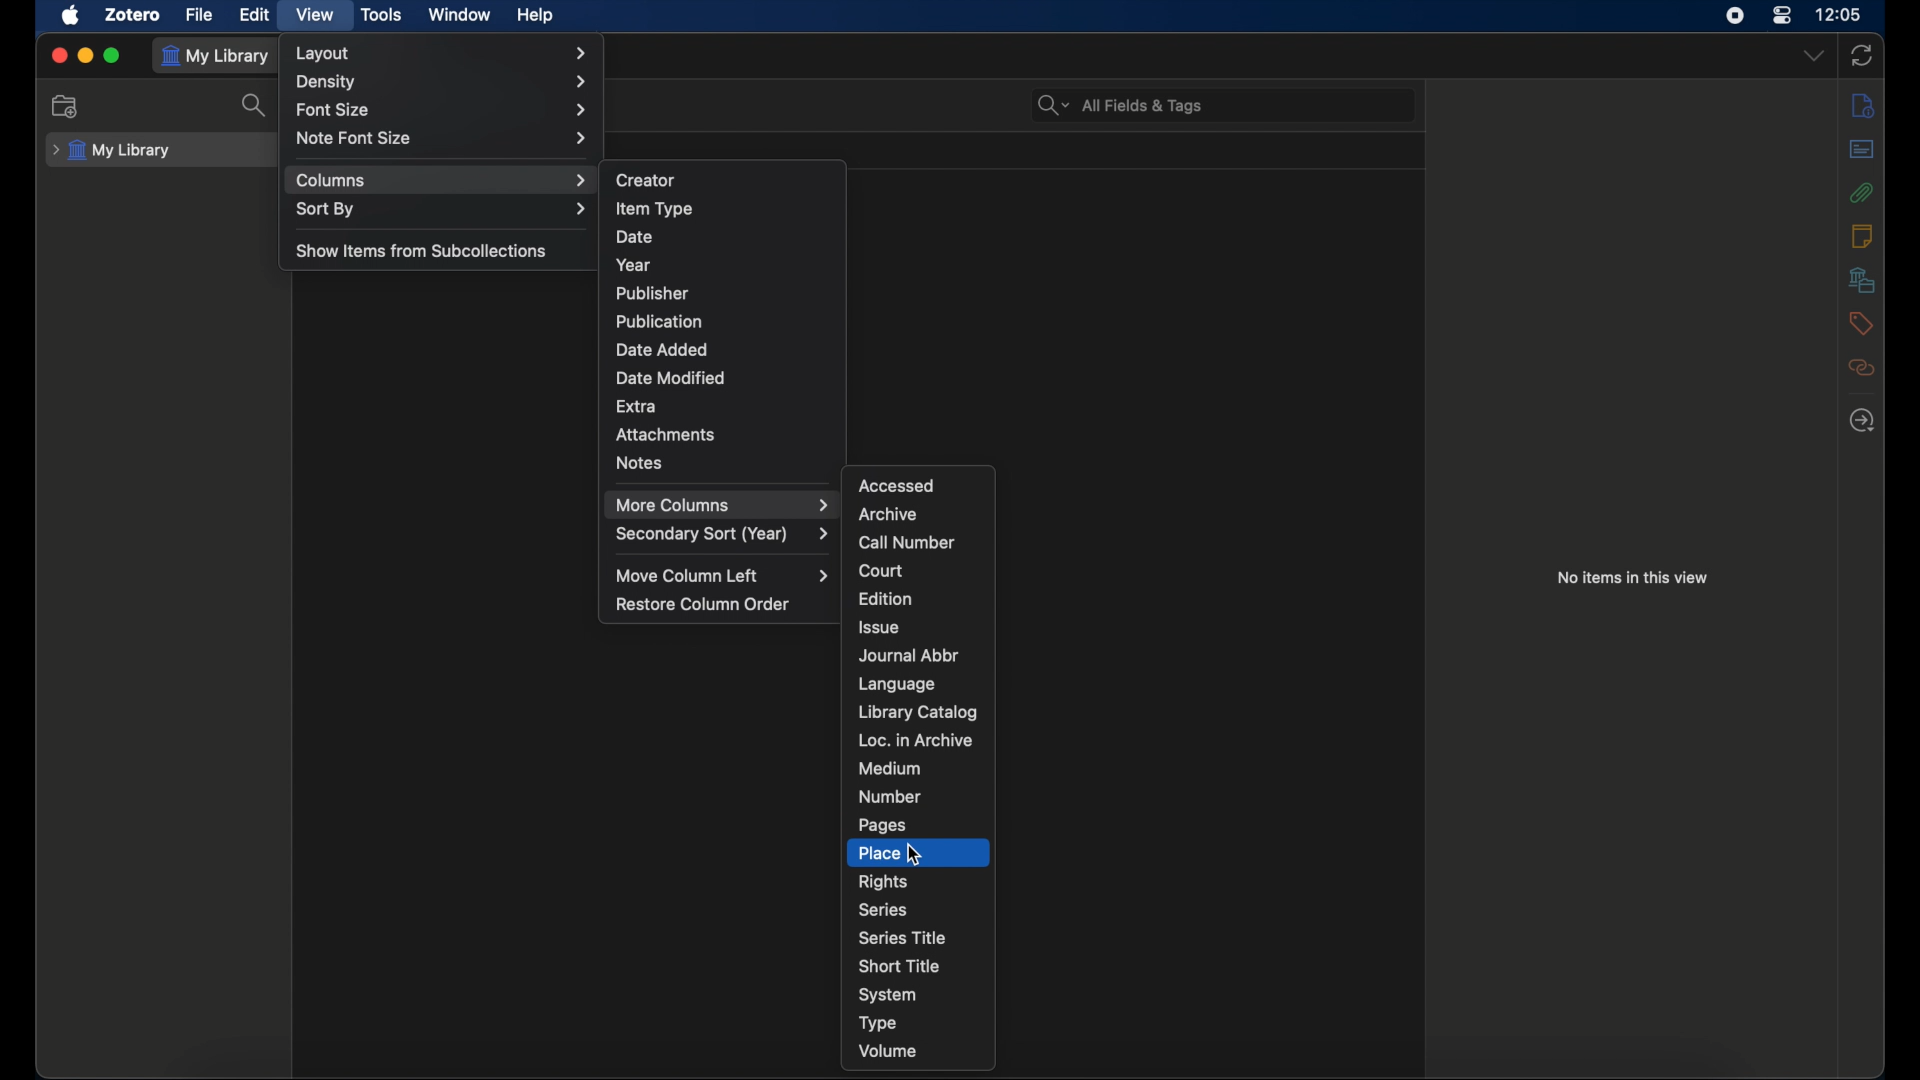  Describe the element at coordinates (72, 15) in the screenshot. I see `apple` at that location.